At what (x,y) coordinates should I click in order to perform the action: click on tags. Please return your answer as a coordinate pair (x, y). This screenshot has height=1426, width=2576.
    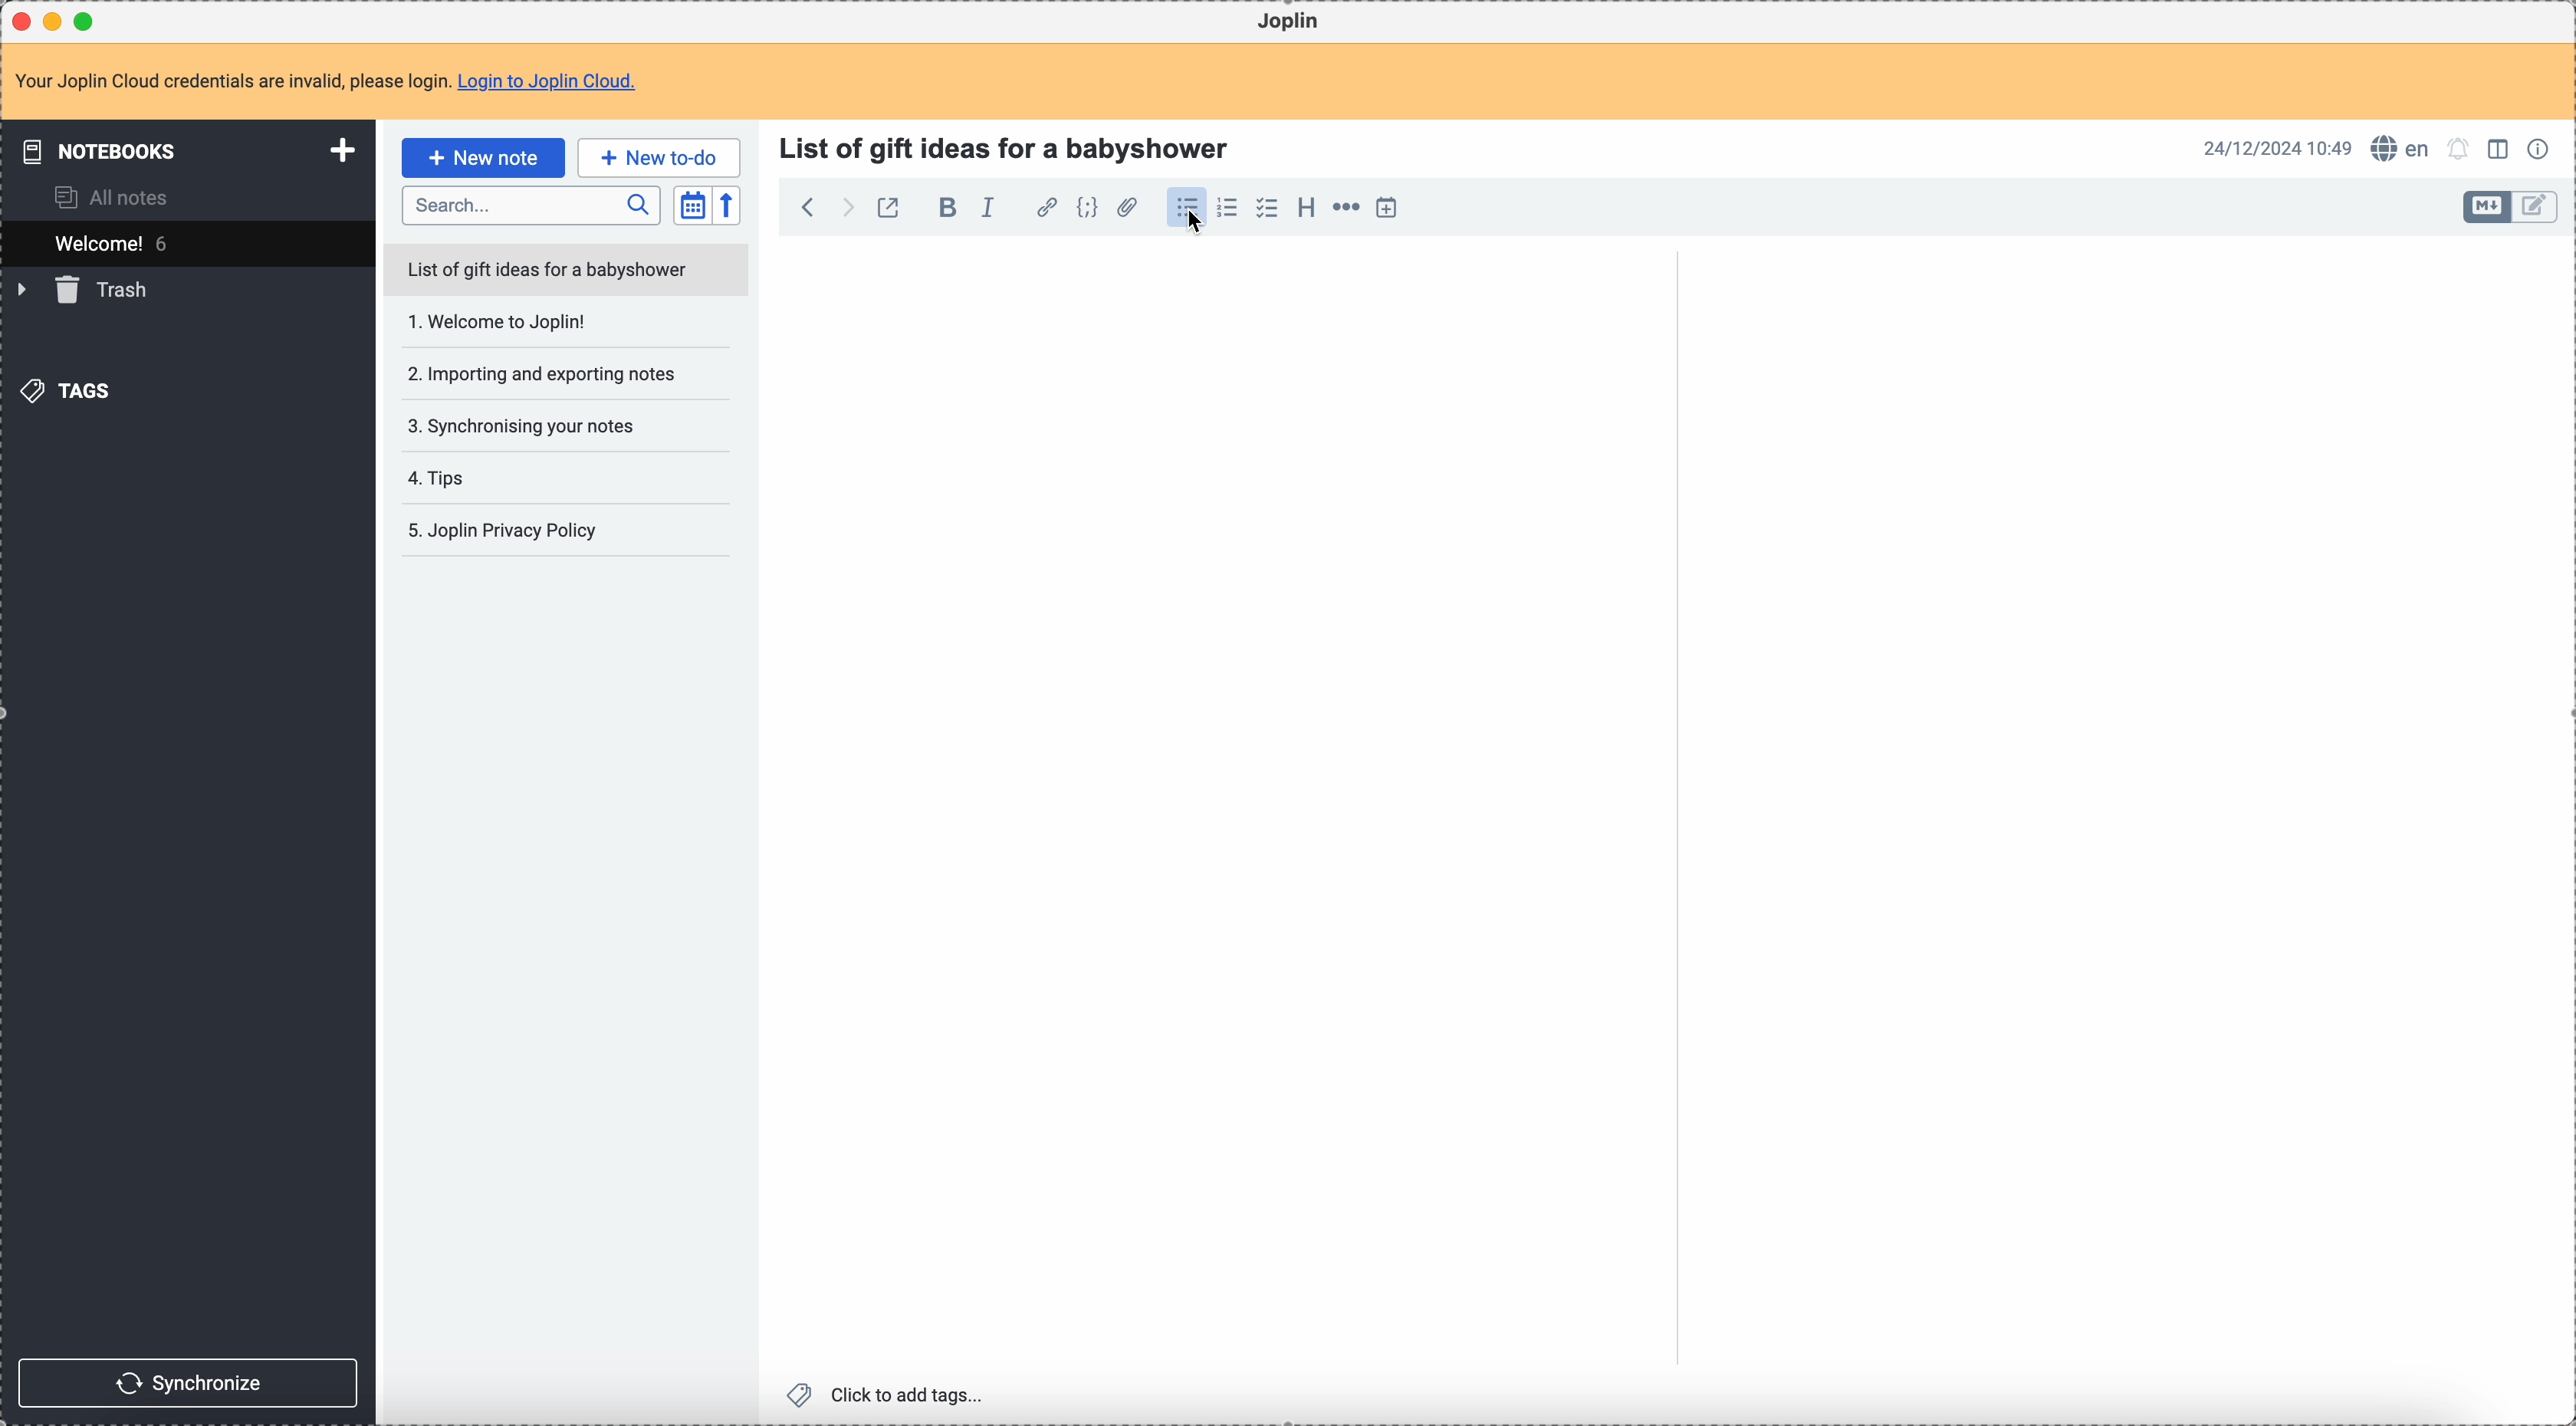
    Looking at the image, I should click on (65, 392).